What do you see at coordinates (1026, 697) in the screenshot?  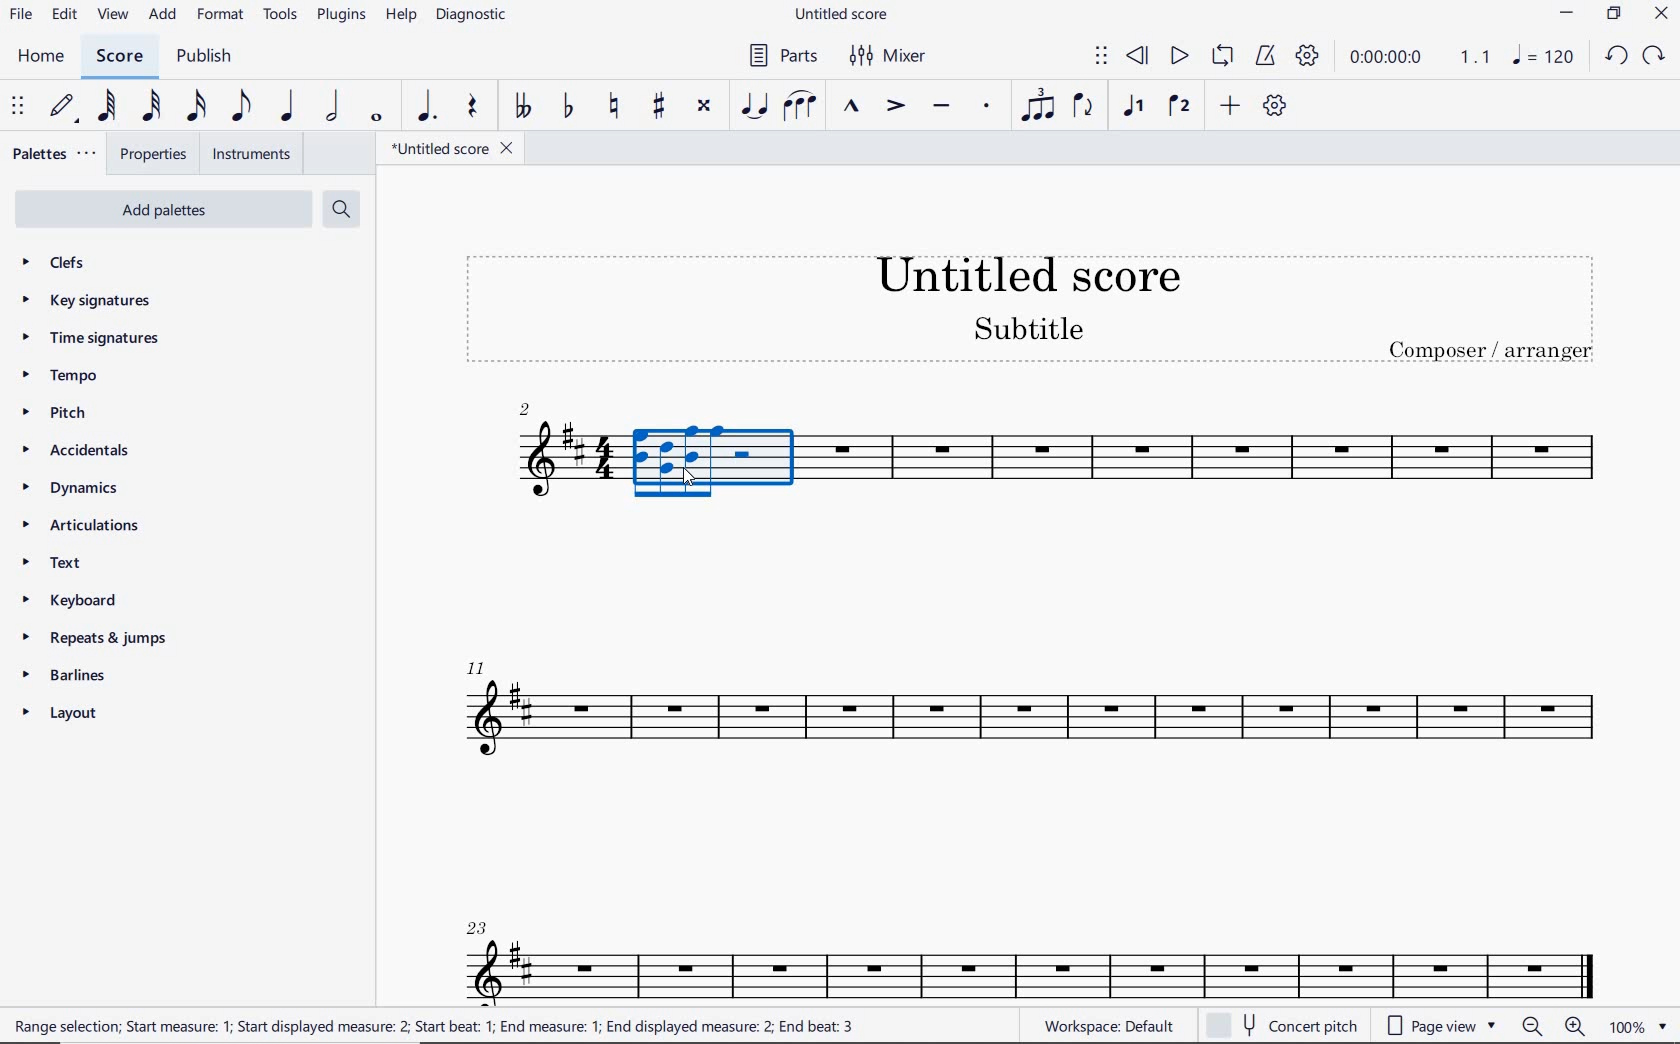 I see `INSTRUMENT: TENOR SAXOPHONE` at bounding box center [1026, 697].